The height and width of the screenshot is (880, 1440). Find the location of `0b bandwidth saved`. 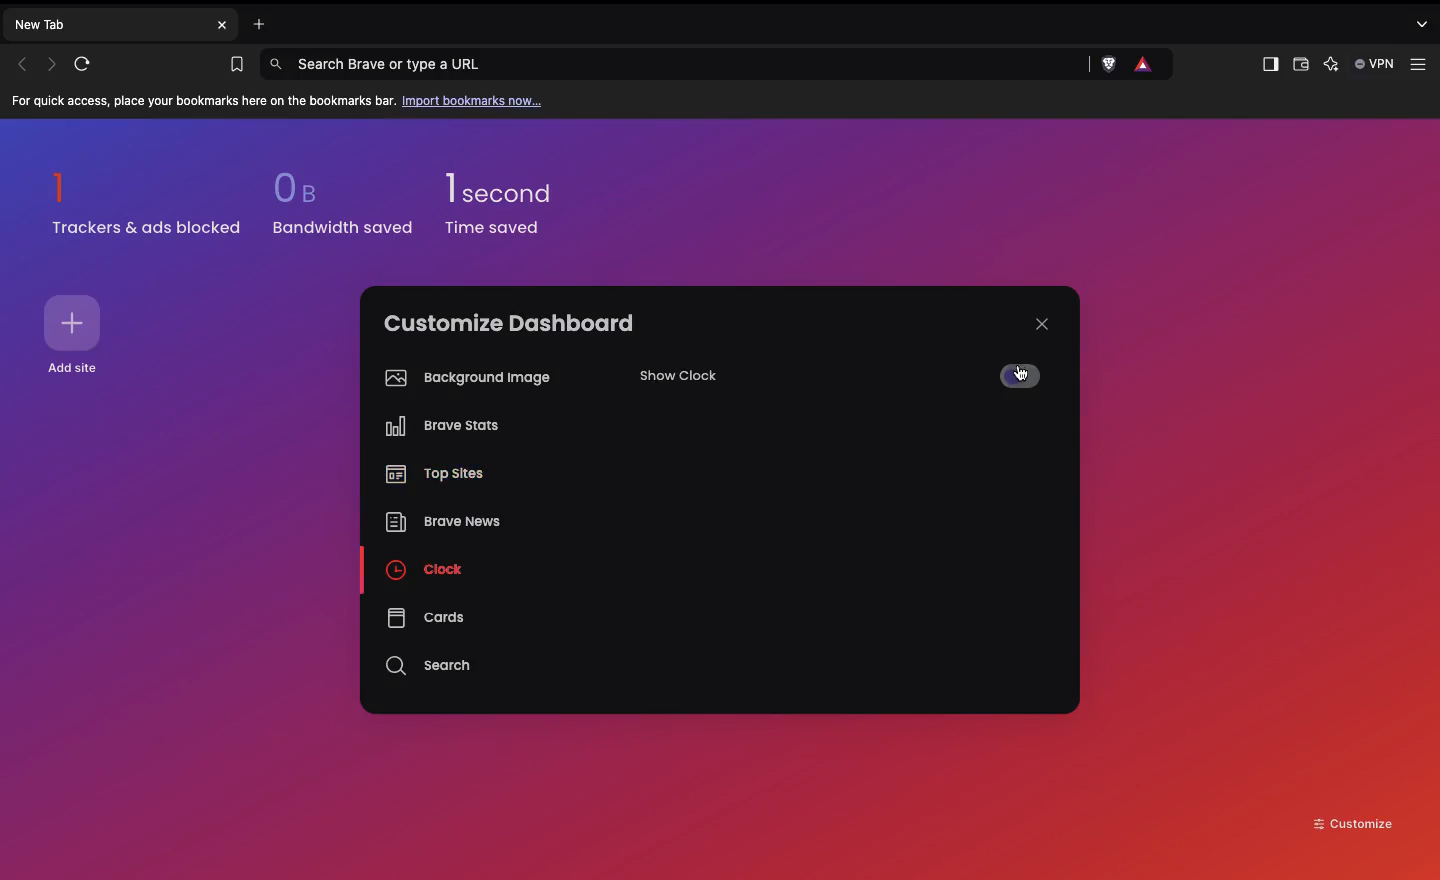

0b bandwidth saved is located at coordinates (337, 208).